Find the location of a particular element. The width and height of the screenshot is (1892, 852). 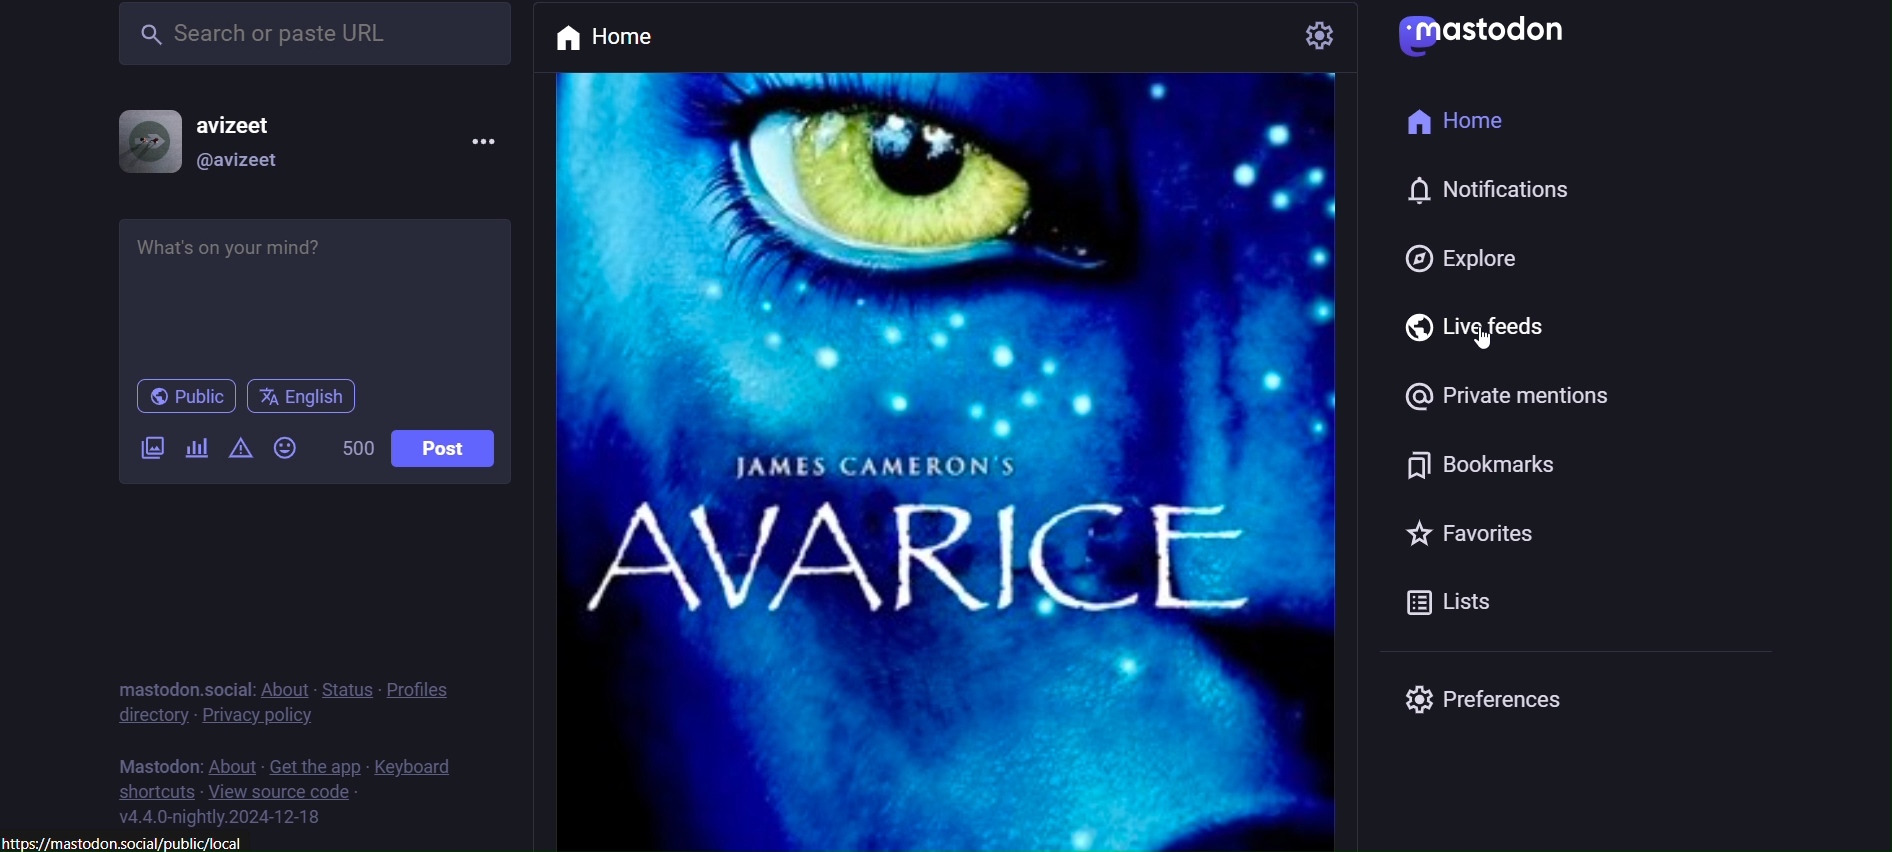

avizeet is located at coordinates (246, 125).